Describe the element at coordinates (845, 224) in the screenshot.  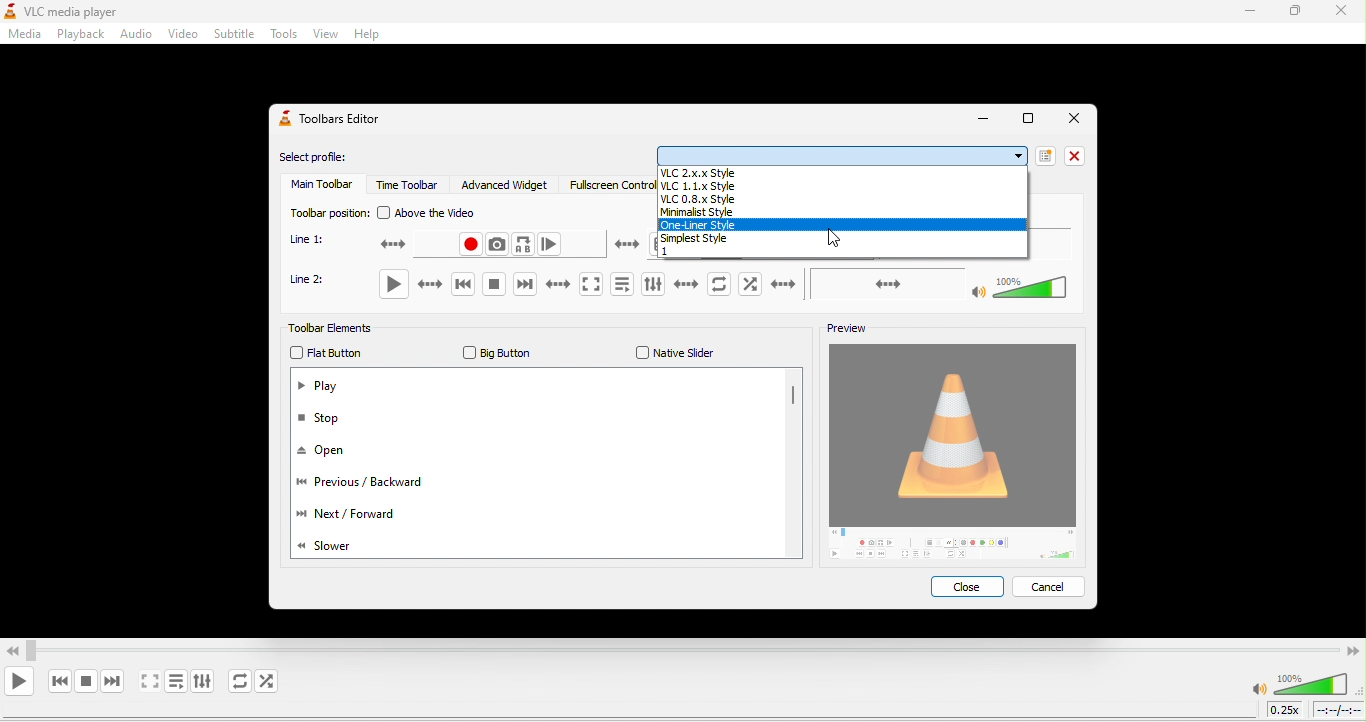
I see `one-liner style` at that location.